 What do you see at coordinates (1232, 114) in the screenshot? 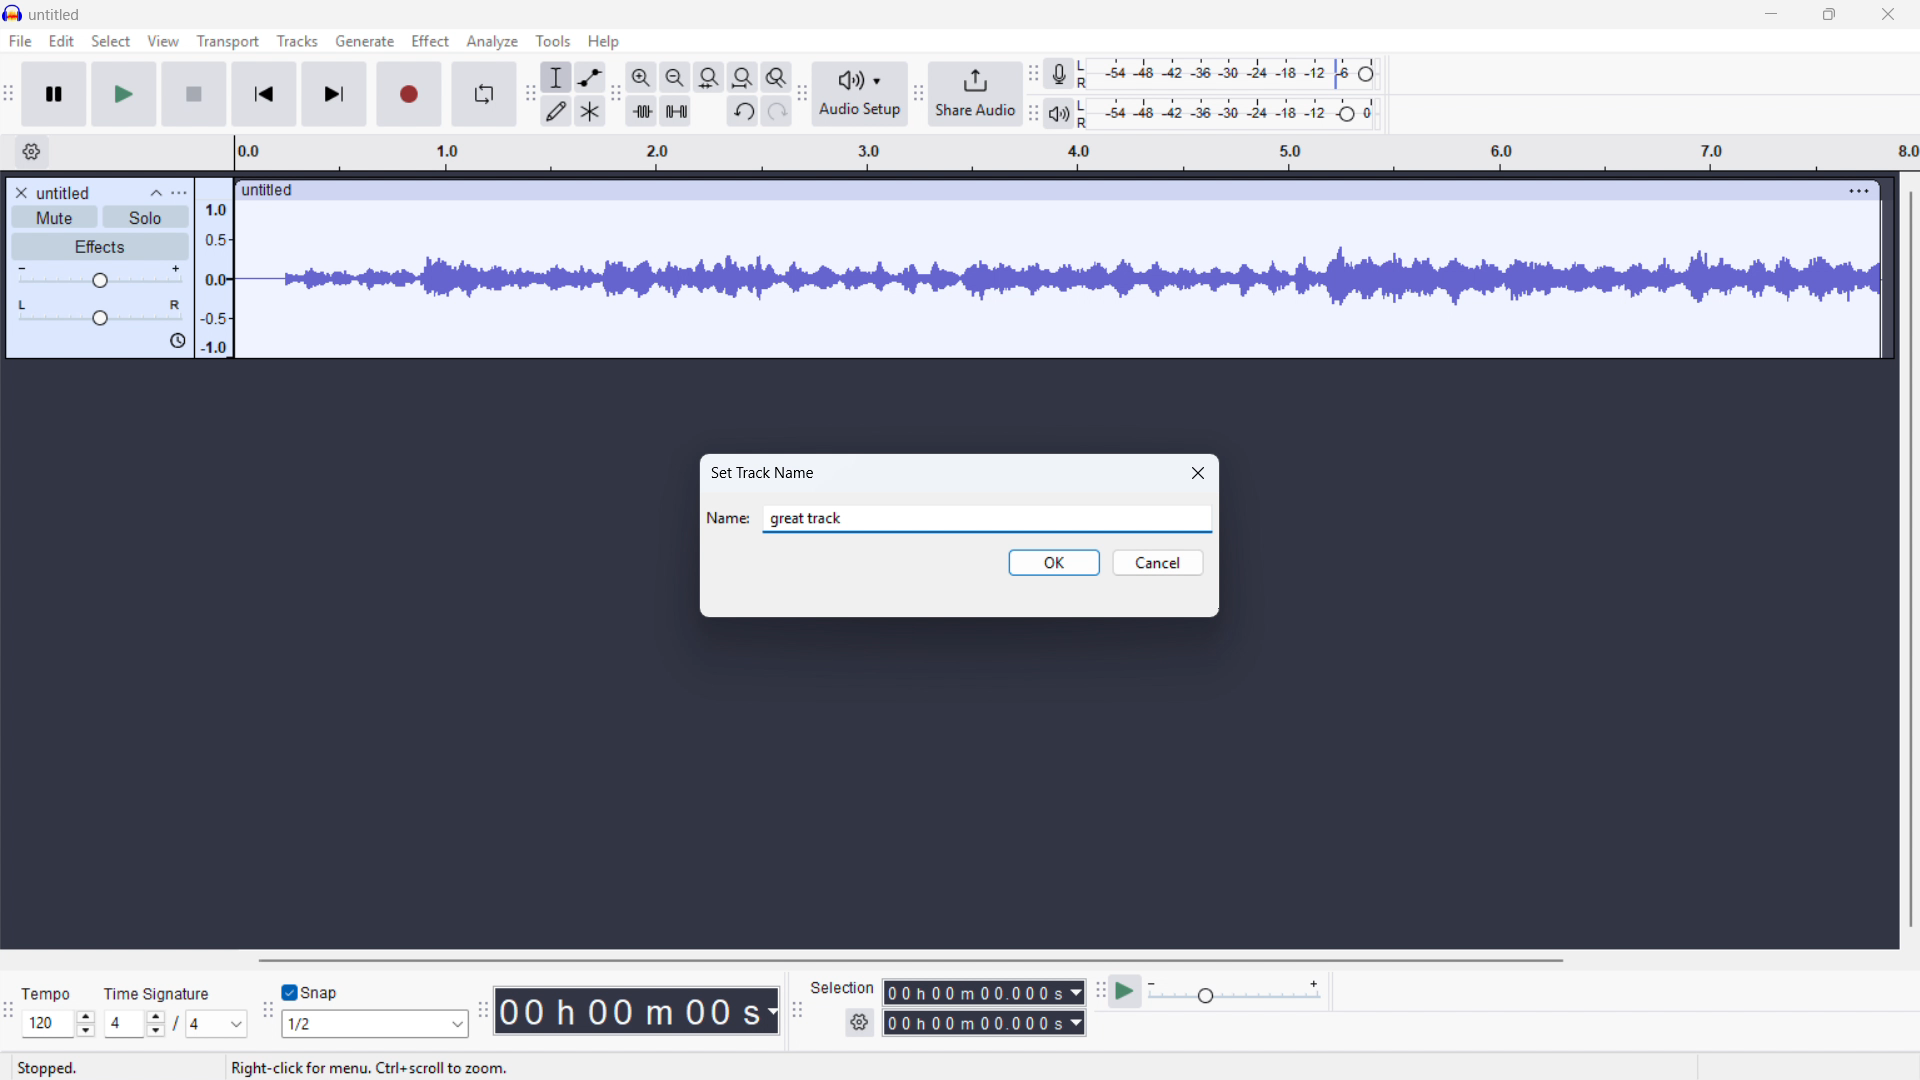
I see `Playback level ` at bounding box center [1232, 114].